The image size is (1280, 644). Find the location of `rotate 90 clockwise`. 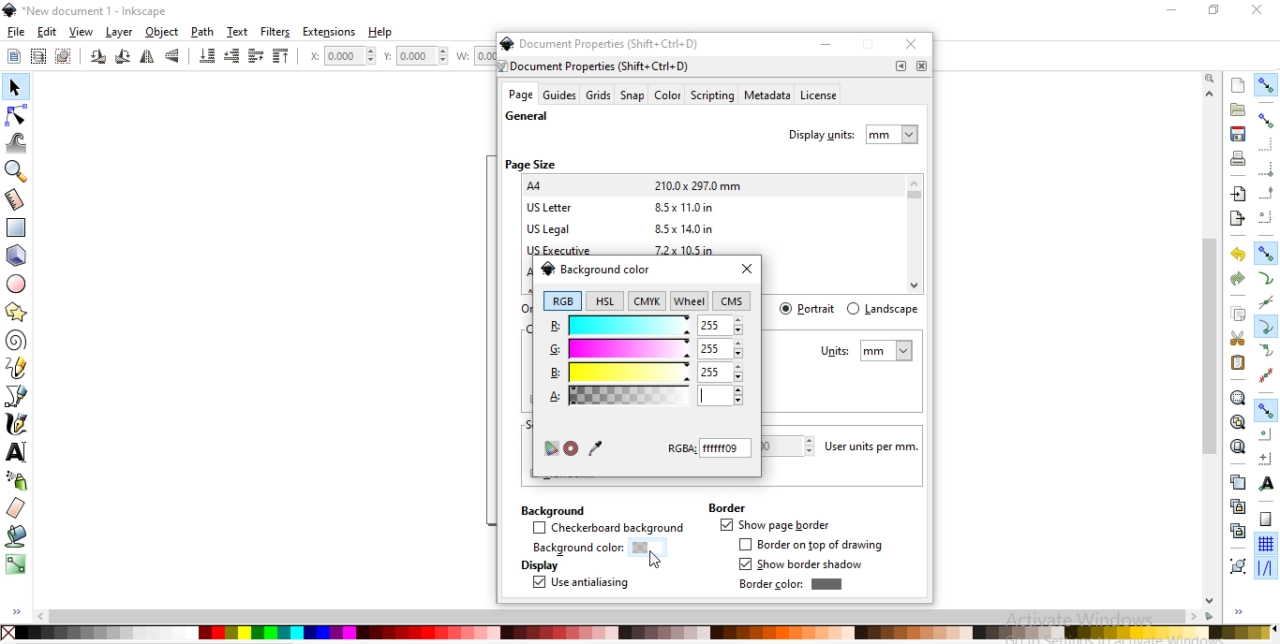

rotate 90 clockwise is located at coordinates (99, 58).